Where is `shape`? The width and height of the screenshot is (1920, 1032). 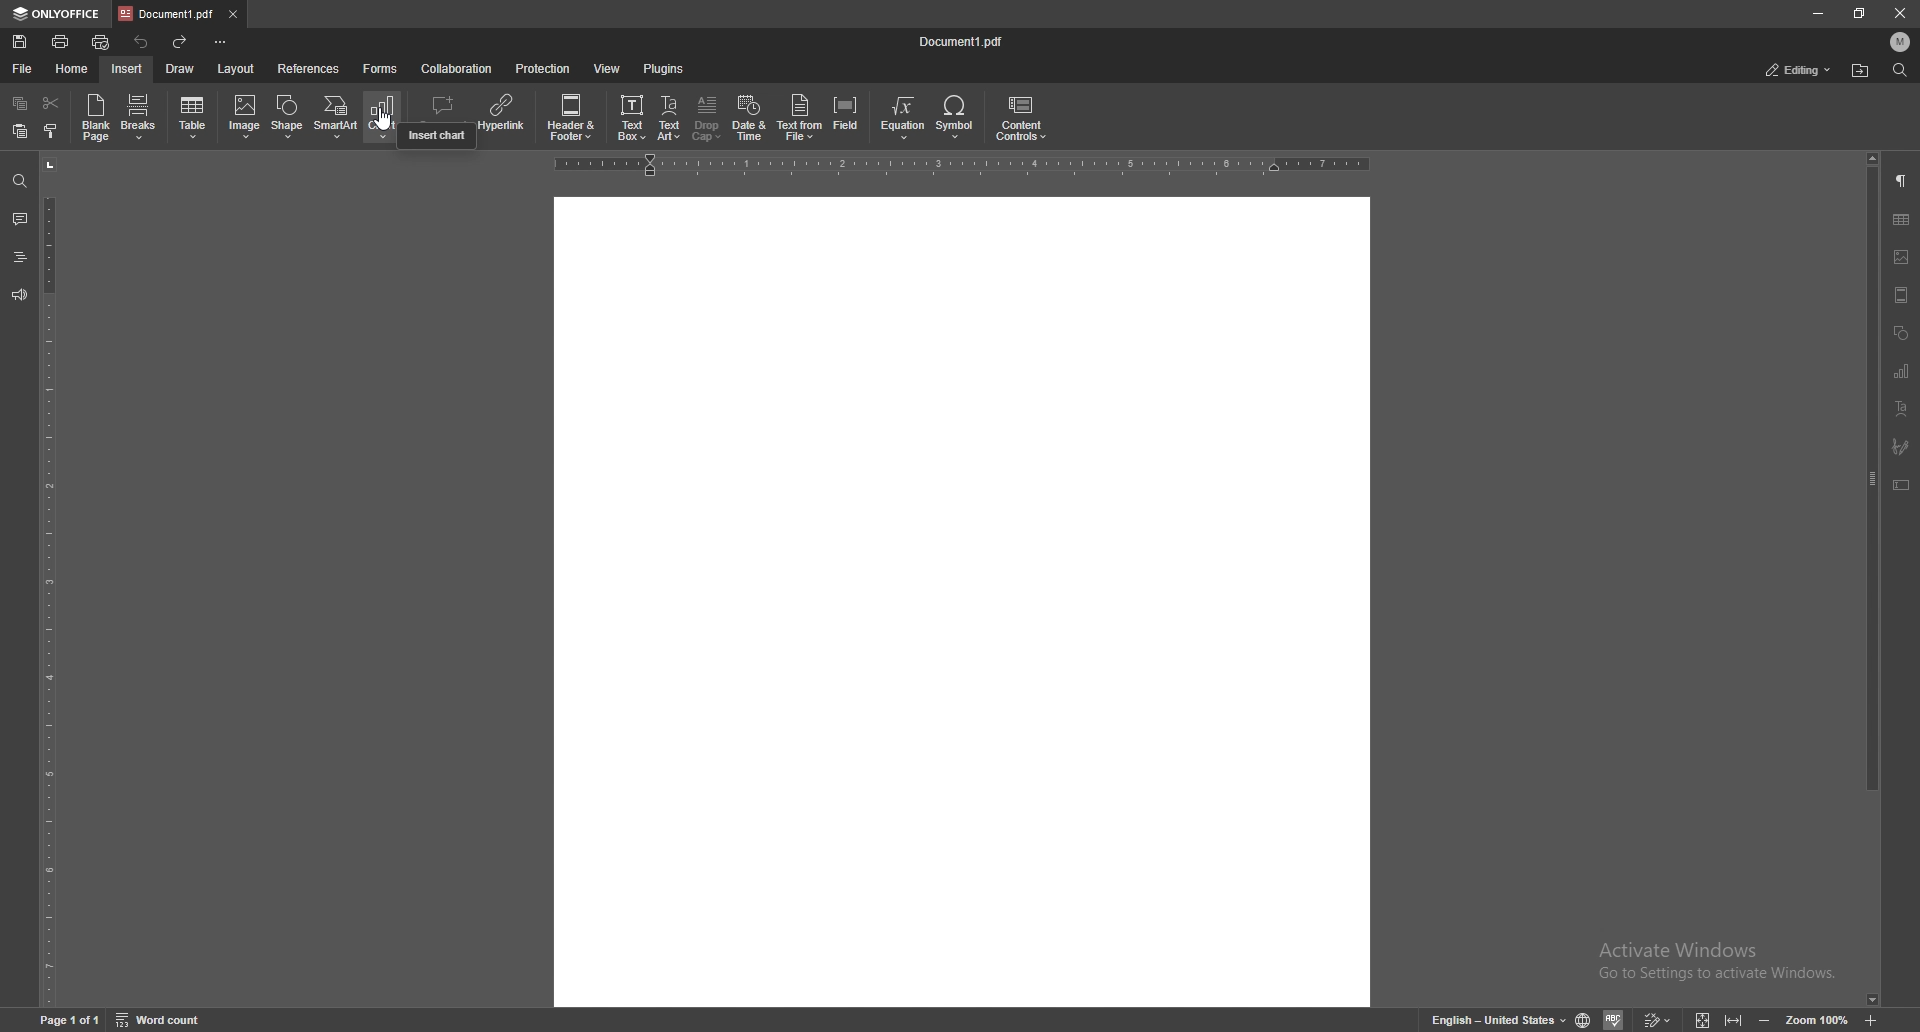 shape is located at coordinates (287, 116).